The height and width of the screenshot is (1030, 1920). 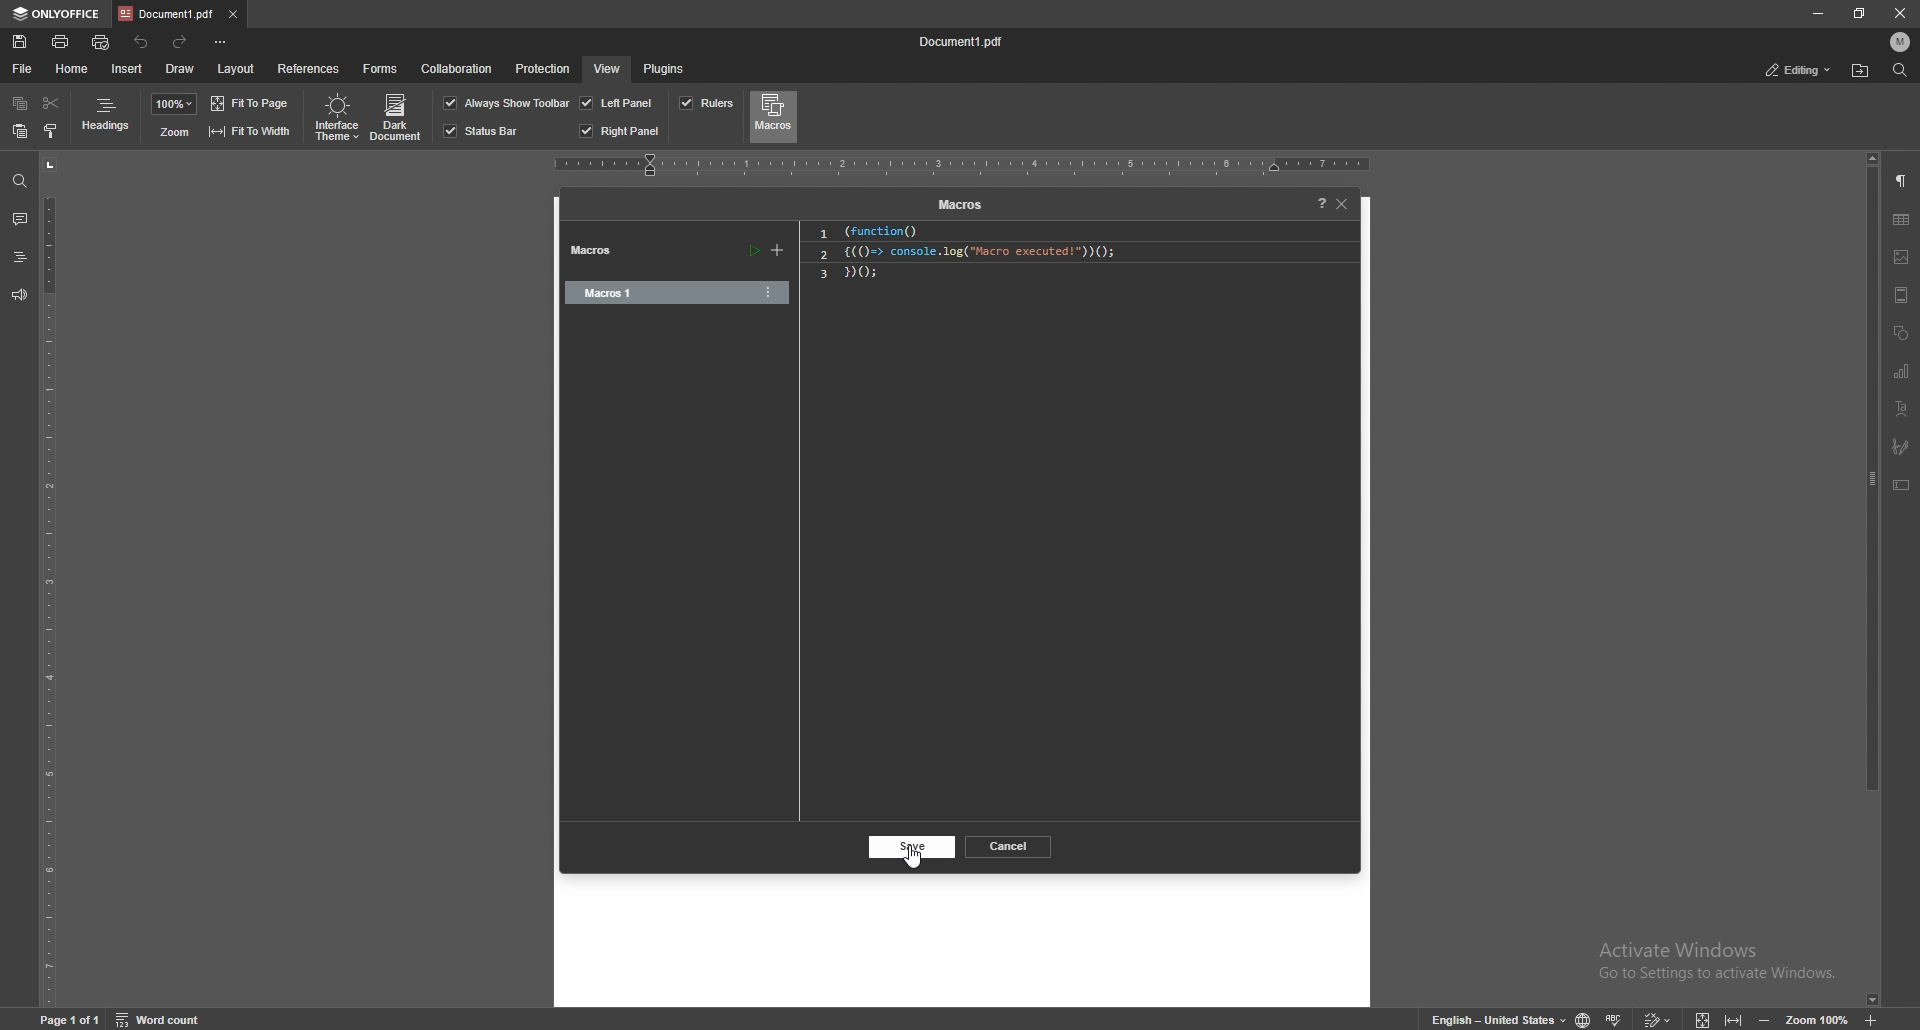 I want to click on plugins, so click(x=665, y=68).